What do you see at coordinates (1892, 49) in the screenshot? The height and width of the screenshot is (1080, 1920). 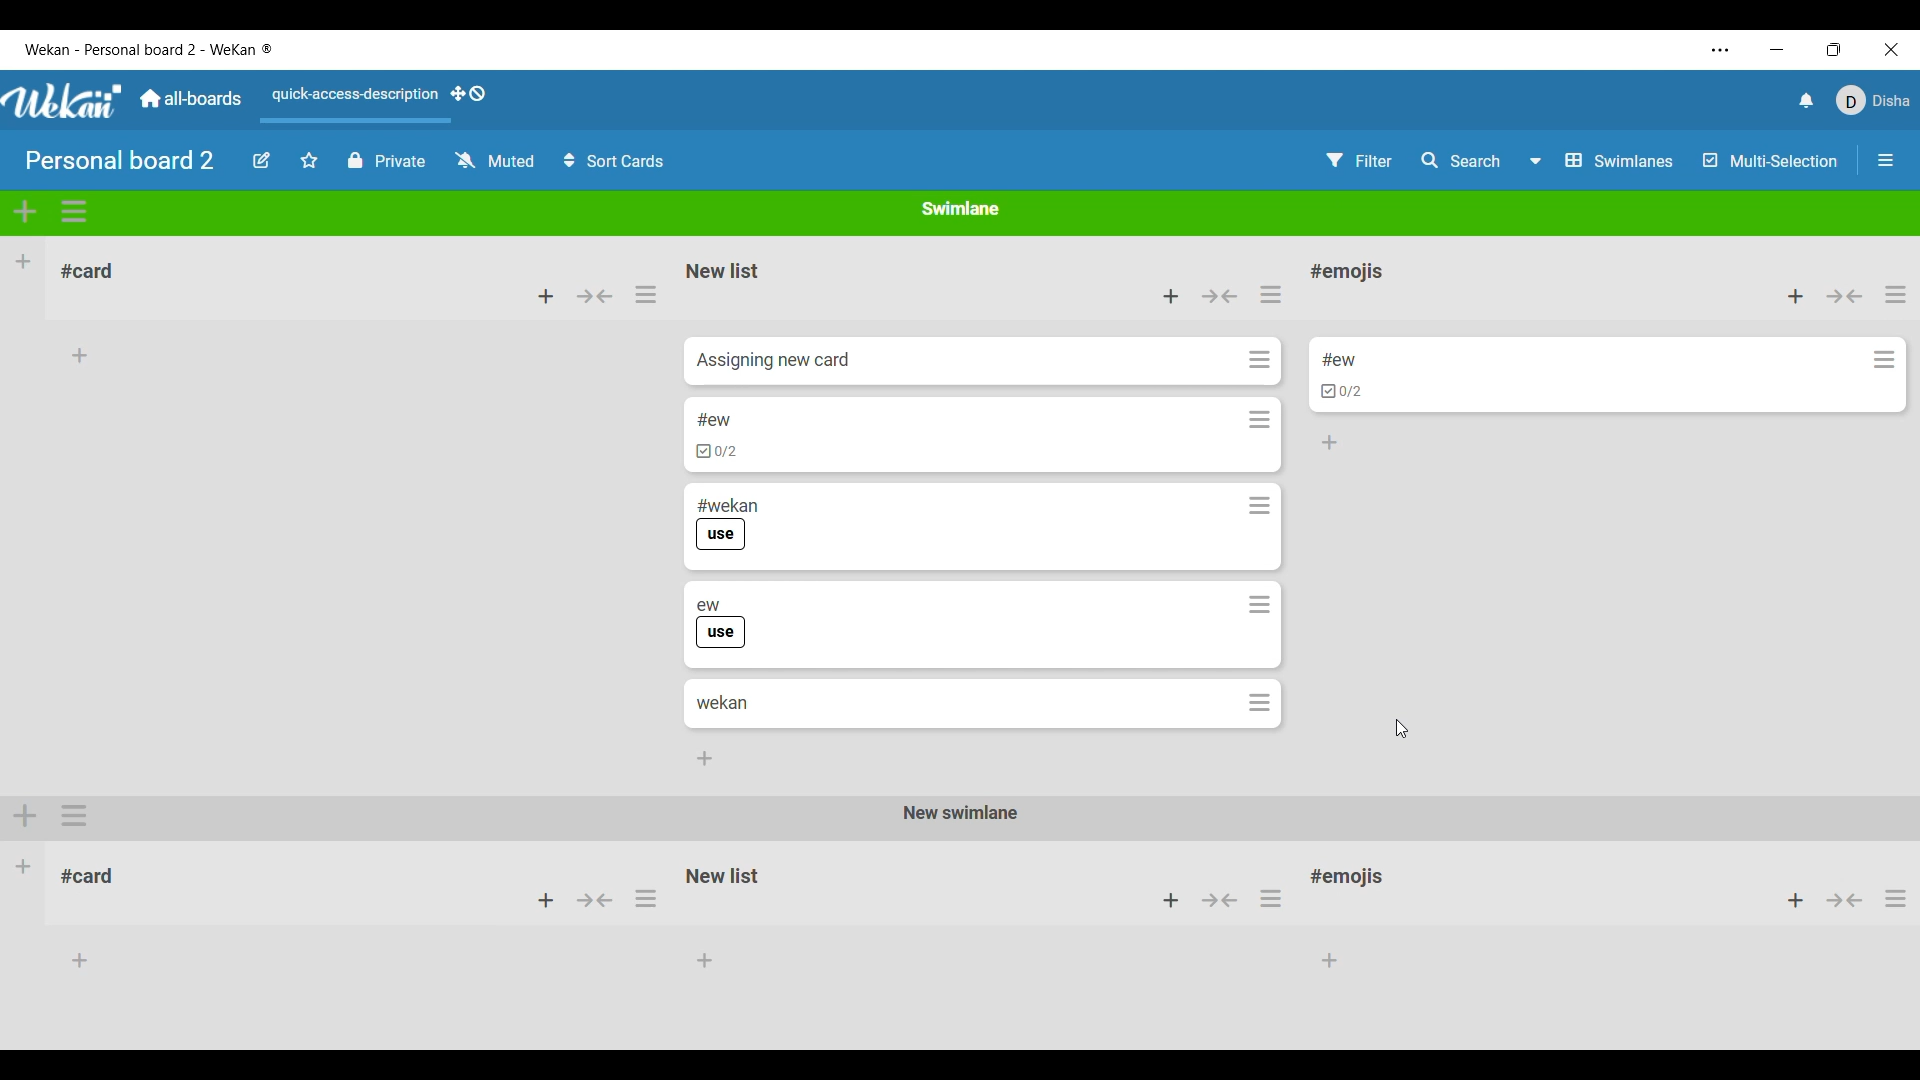 I see `Close interface` at bounding box center [1892, 49].